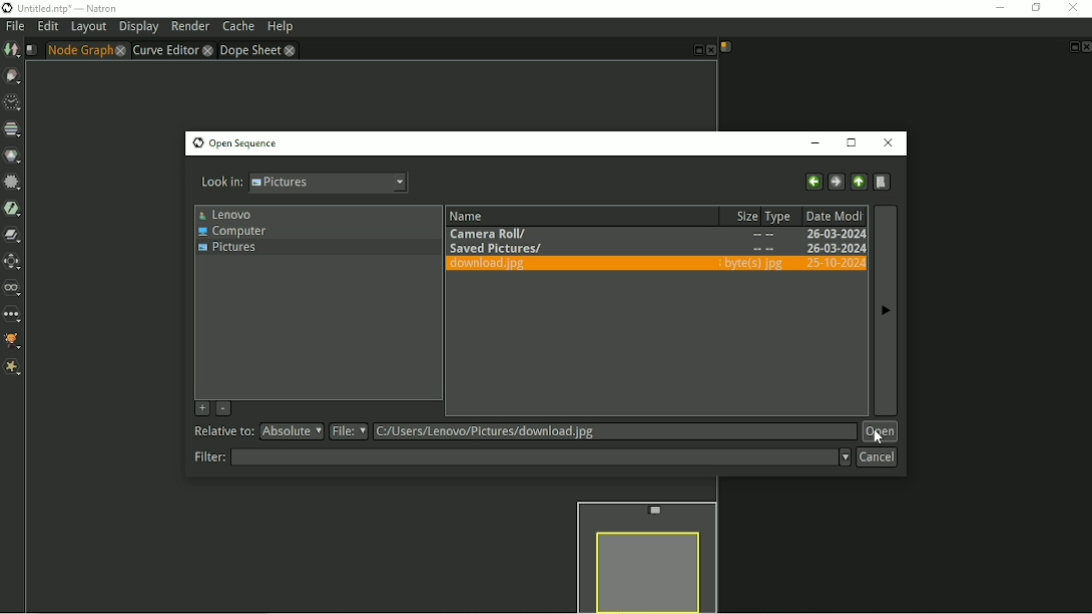 Image resolution: width=1092 pixels, height=614 pixels. What do you see at coordinates (763, 235) in the screenshot?
I see `--` at bounding box center [763, 235].